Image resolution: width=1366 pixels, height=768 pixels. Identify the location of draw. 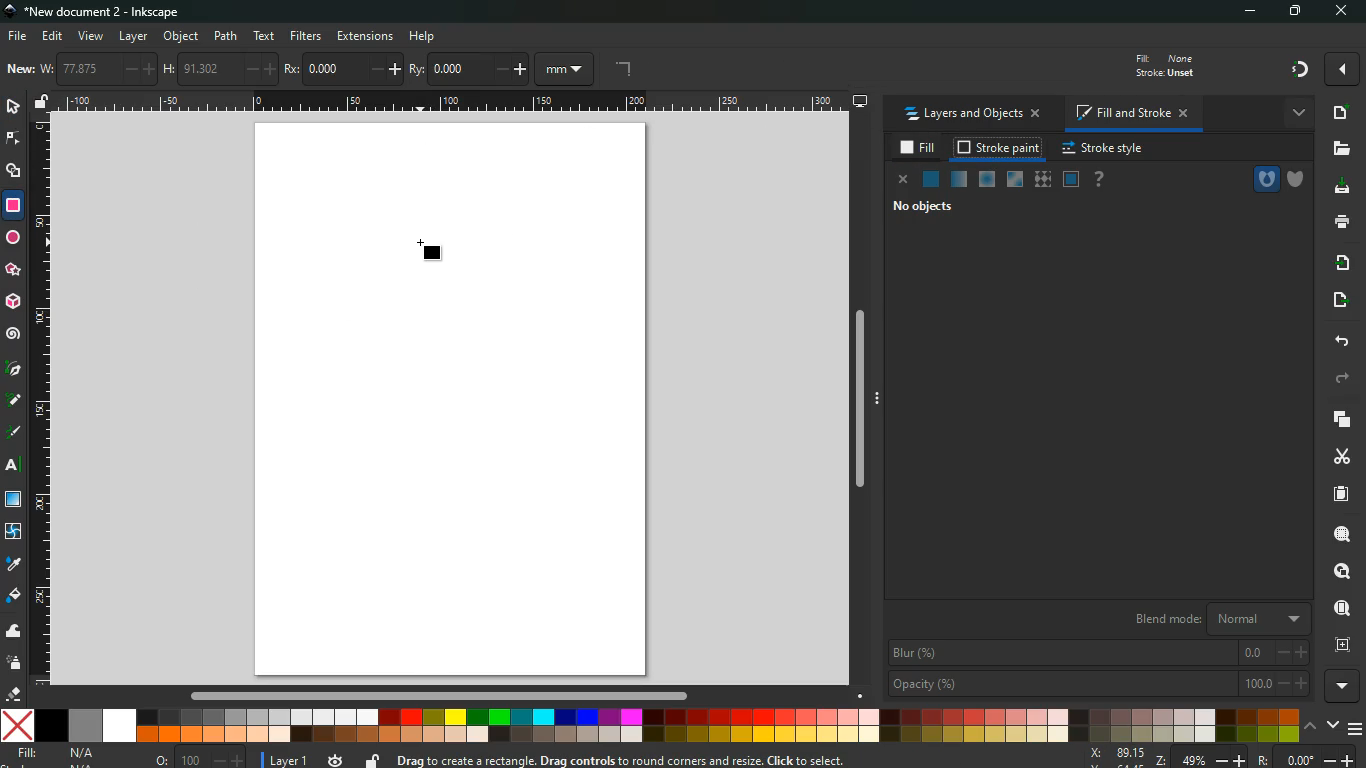
(14, 433).